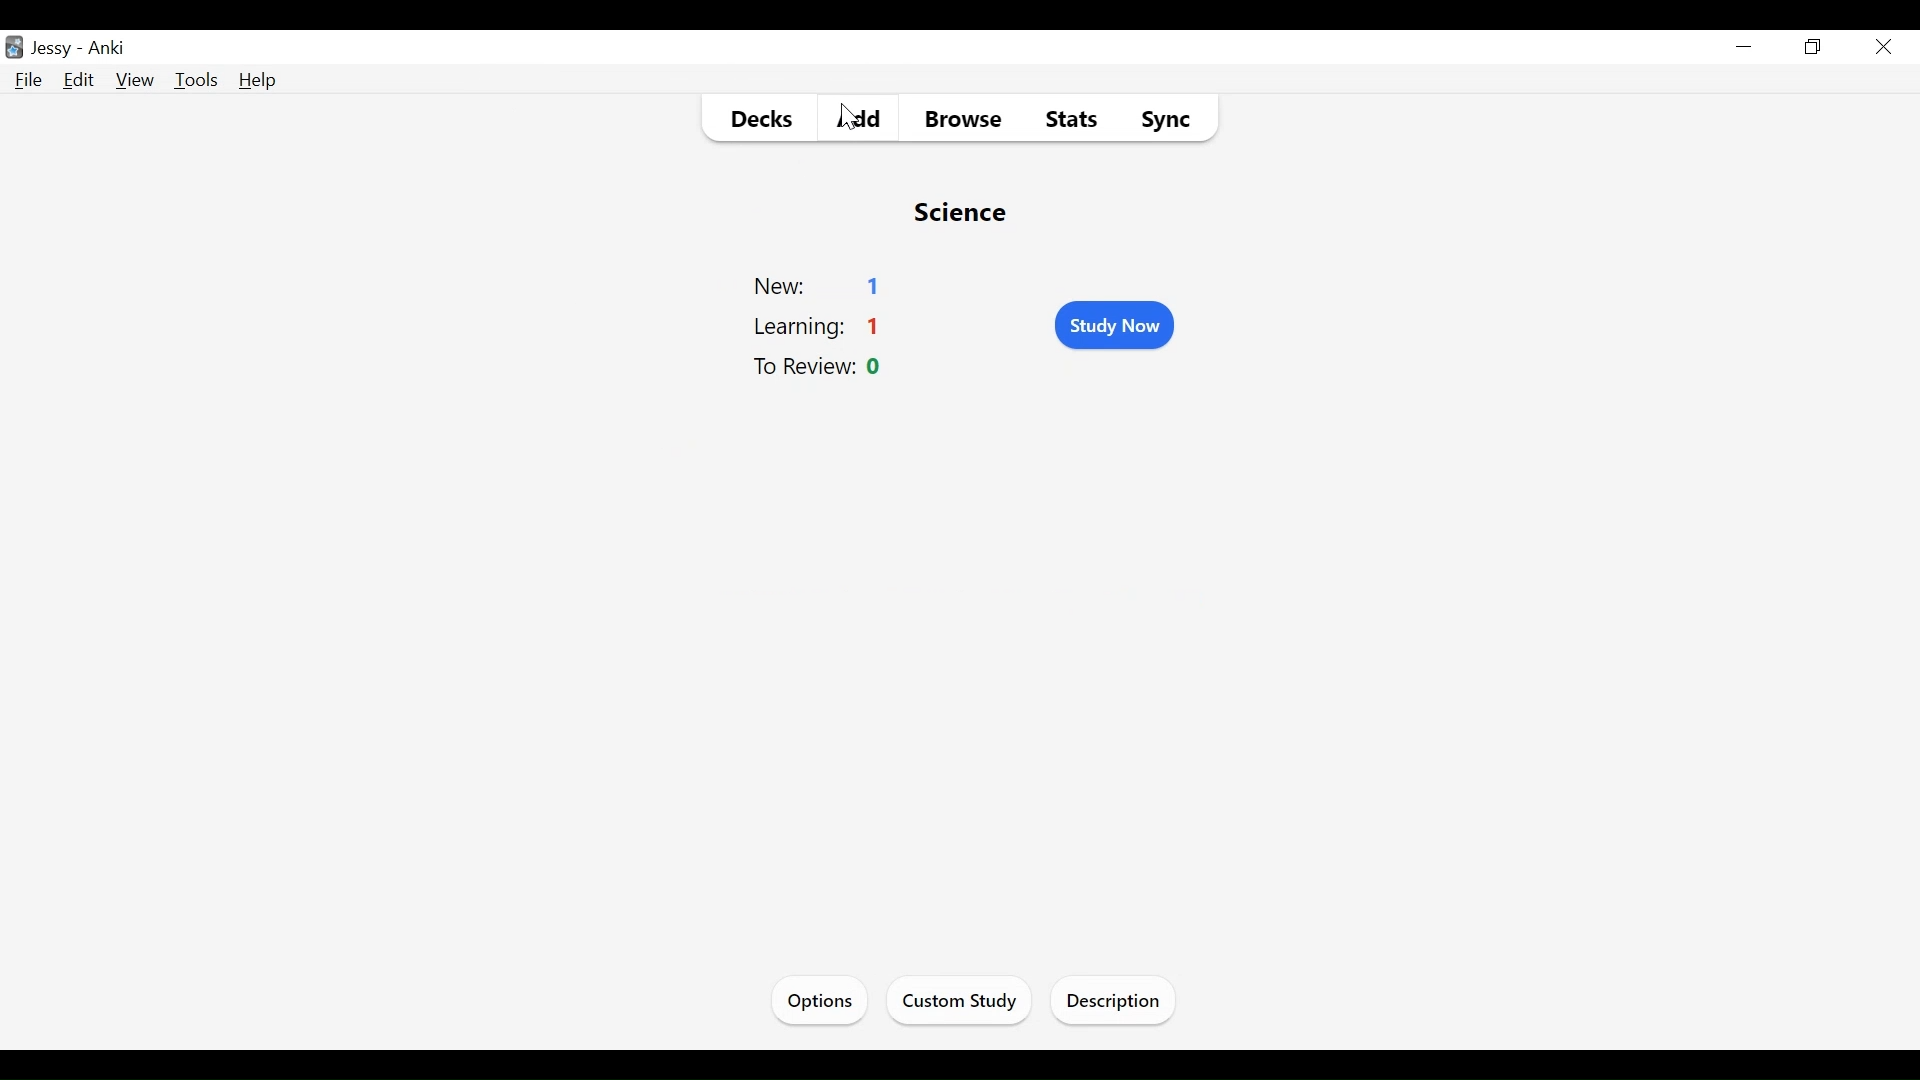 Image resolution: width=1920 pixels, height=1080 pixels. What do you see at coordinates (107, 49) in the screenshot?
I see `Anki` at bounding box center [107, 49].